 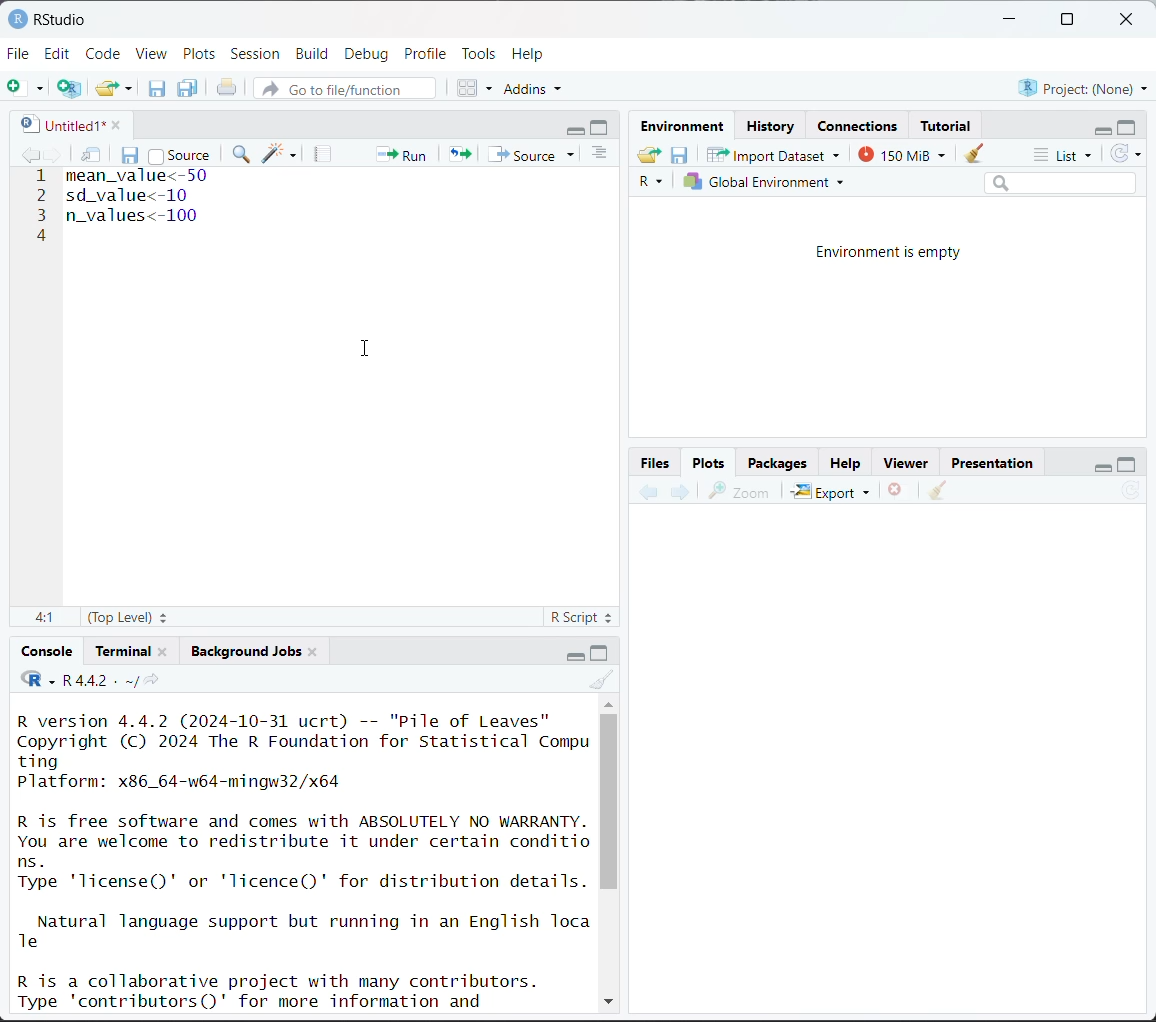 I want to click on untitled1, so click(x=58, y=124).